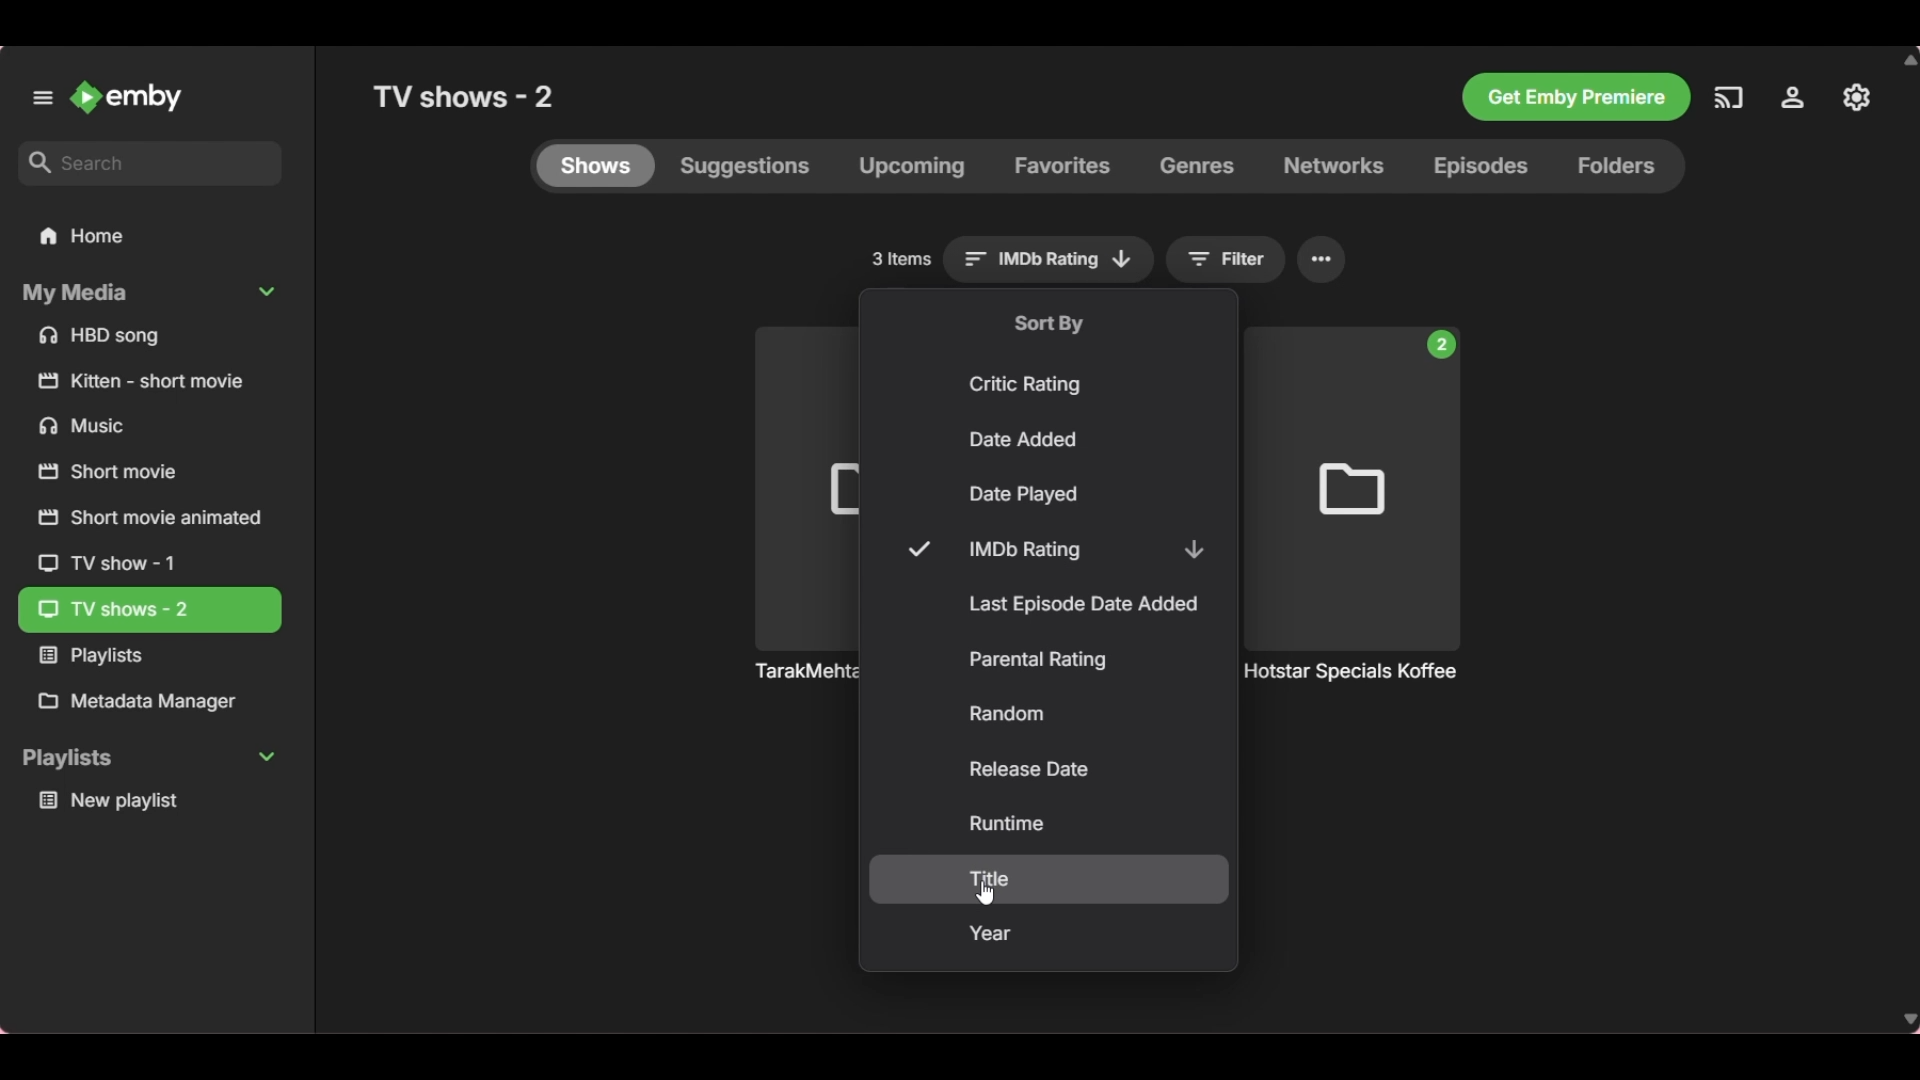 The image size is (1920, 1080). I want to click on Sort by Critic Rating, so click(1051, 383).